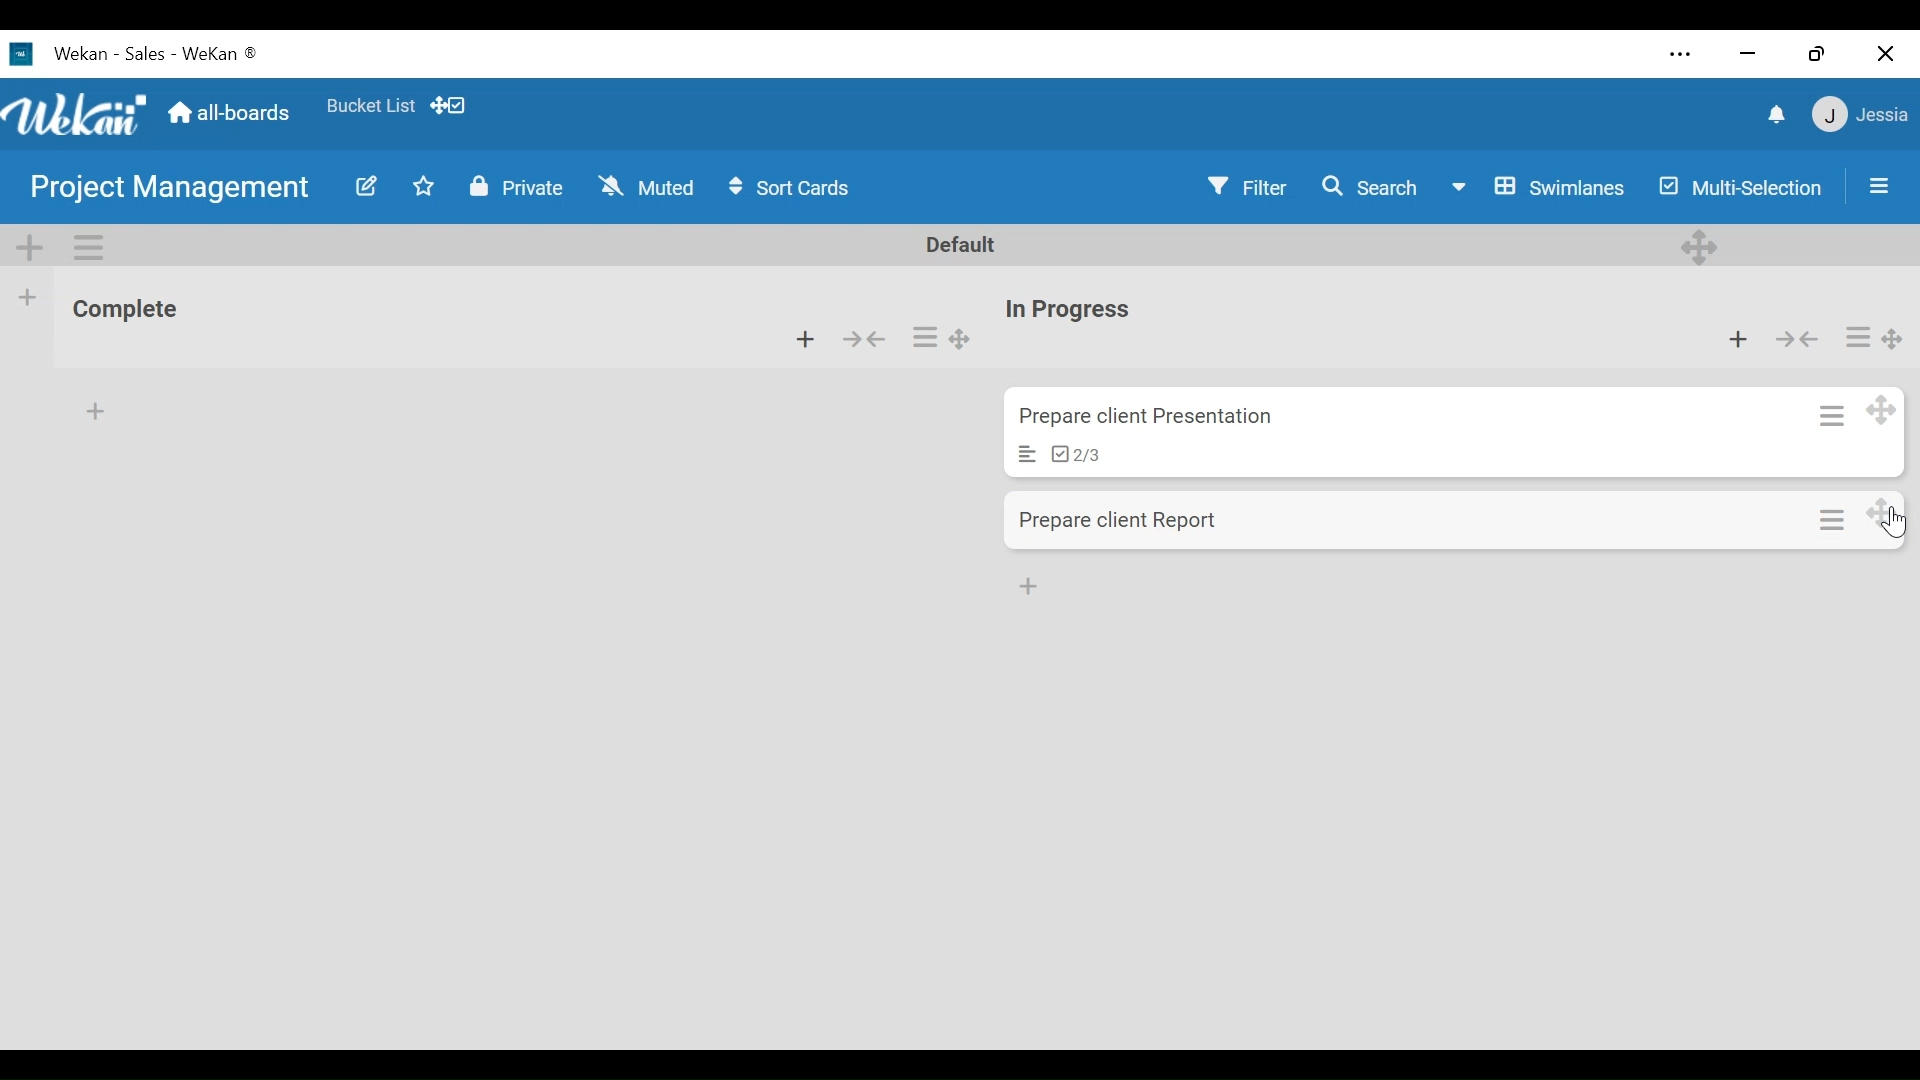 The image size is (1920, 1080). Describe the element at coordinates (1070, 311) in the screenshot. I see `List name` at that location.